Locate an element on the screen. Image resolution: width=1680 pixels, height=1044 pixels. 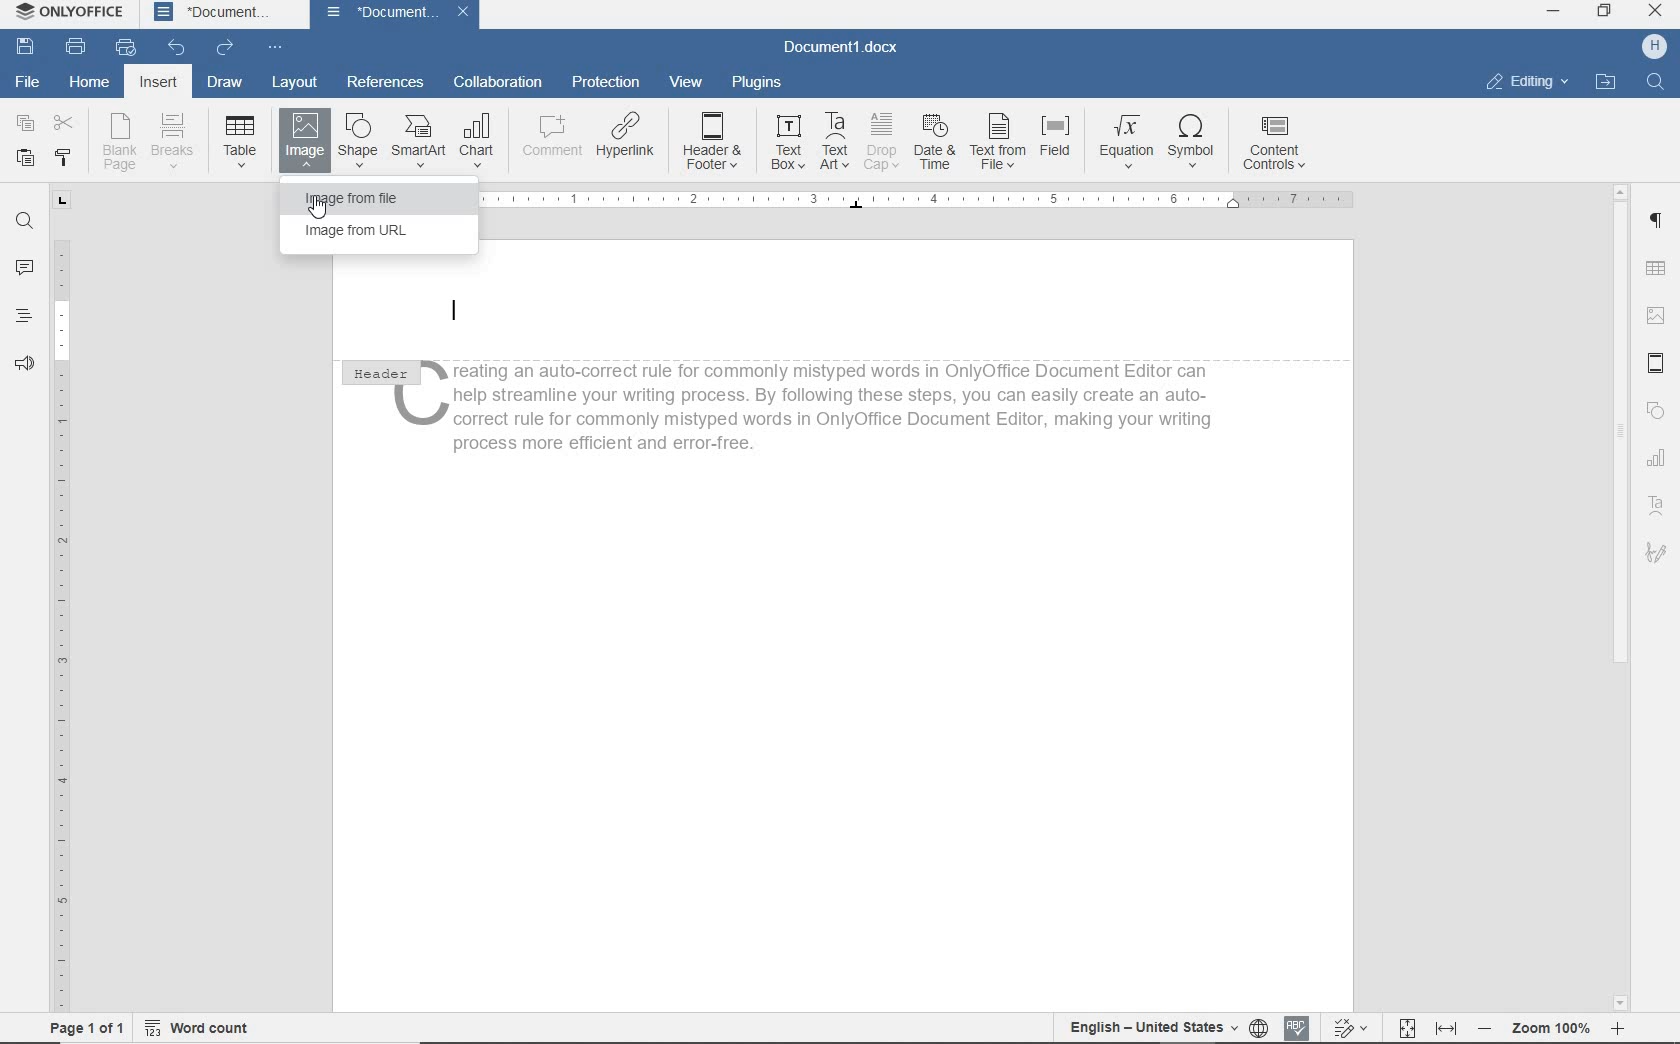
IMAGE FROM URL is located at coordinates (365, 235).